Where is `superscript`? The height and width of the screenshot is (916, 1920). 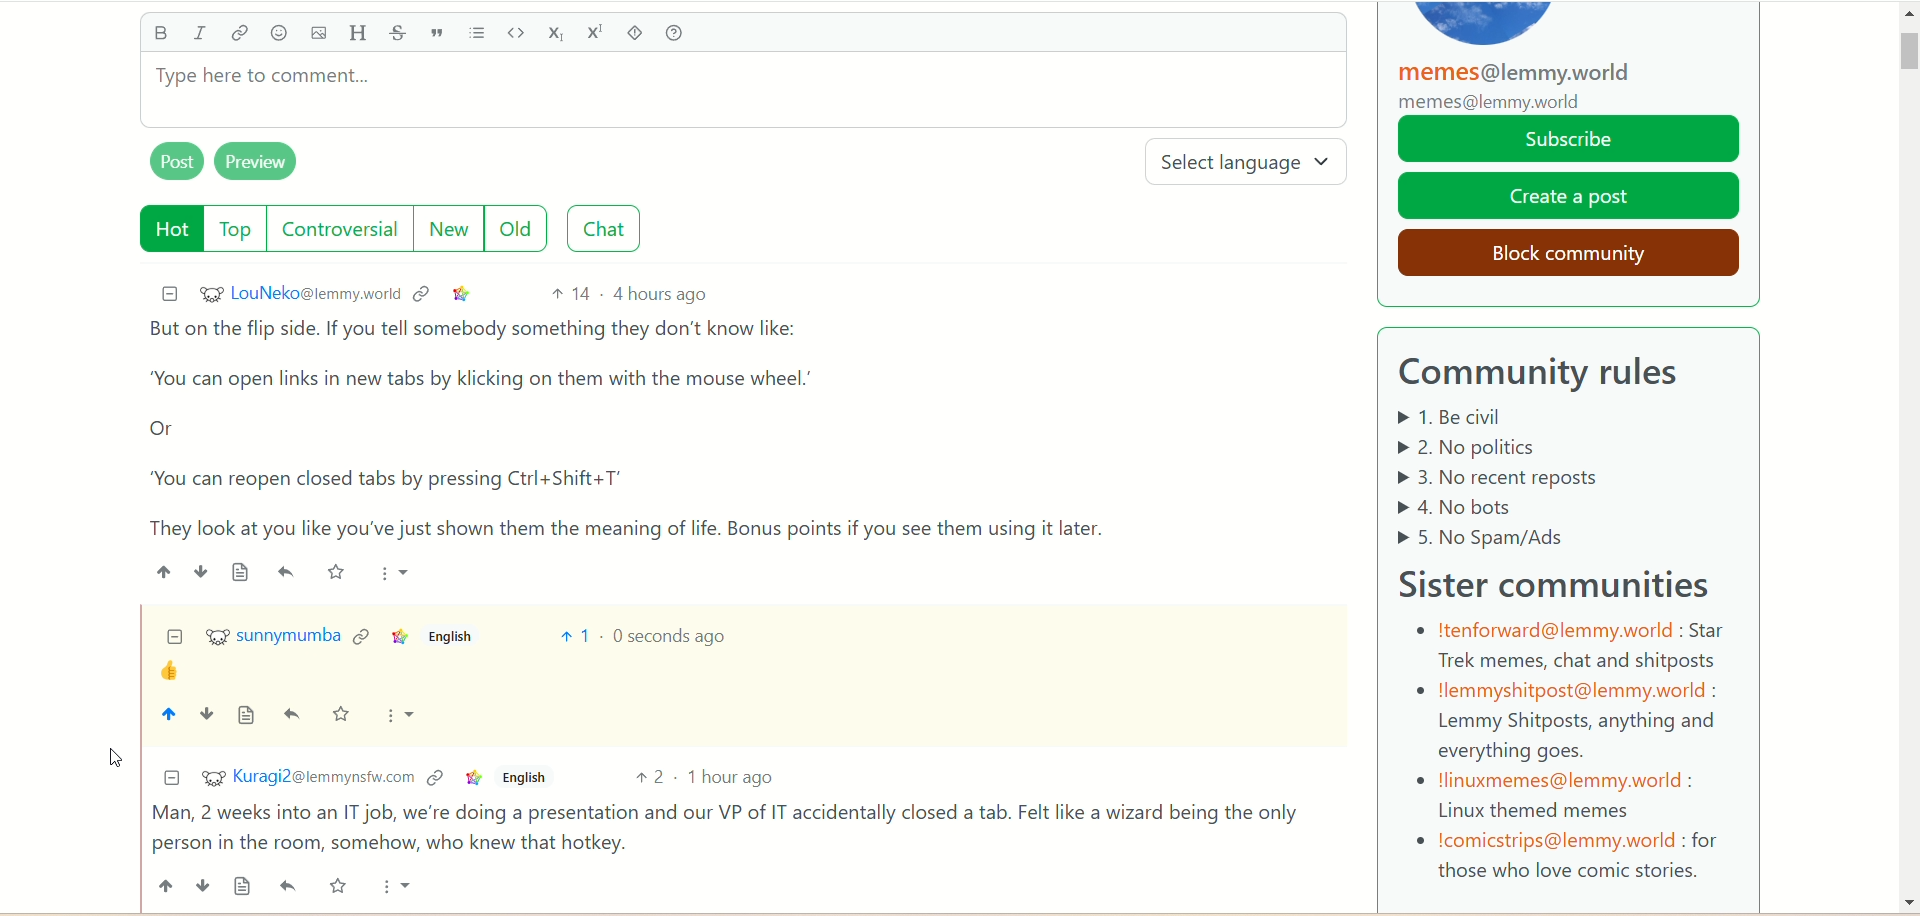 superscript is located at coordinates (596, 30).